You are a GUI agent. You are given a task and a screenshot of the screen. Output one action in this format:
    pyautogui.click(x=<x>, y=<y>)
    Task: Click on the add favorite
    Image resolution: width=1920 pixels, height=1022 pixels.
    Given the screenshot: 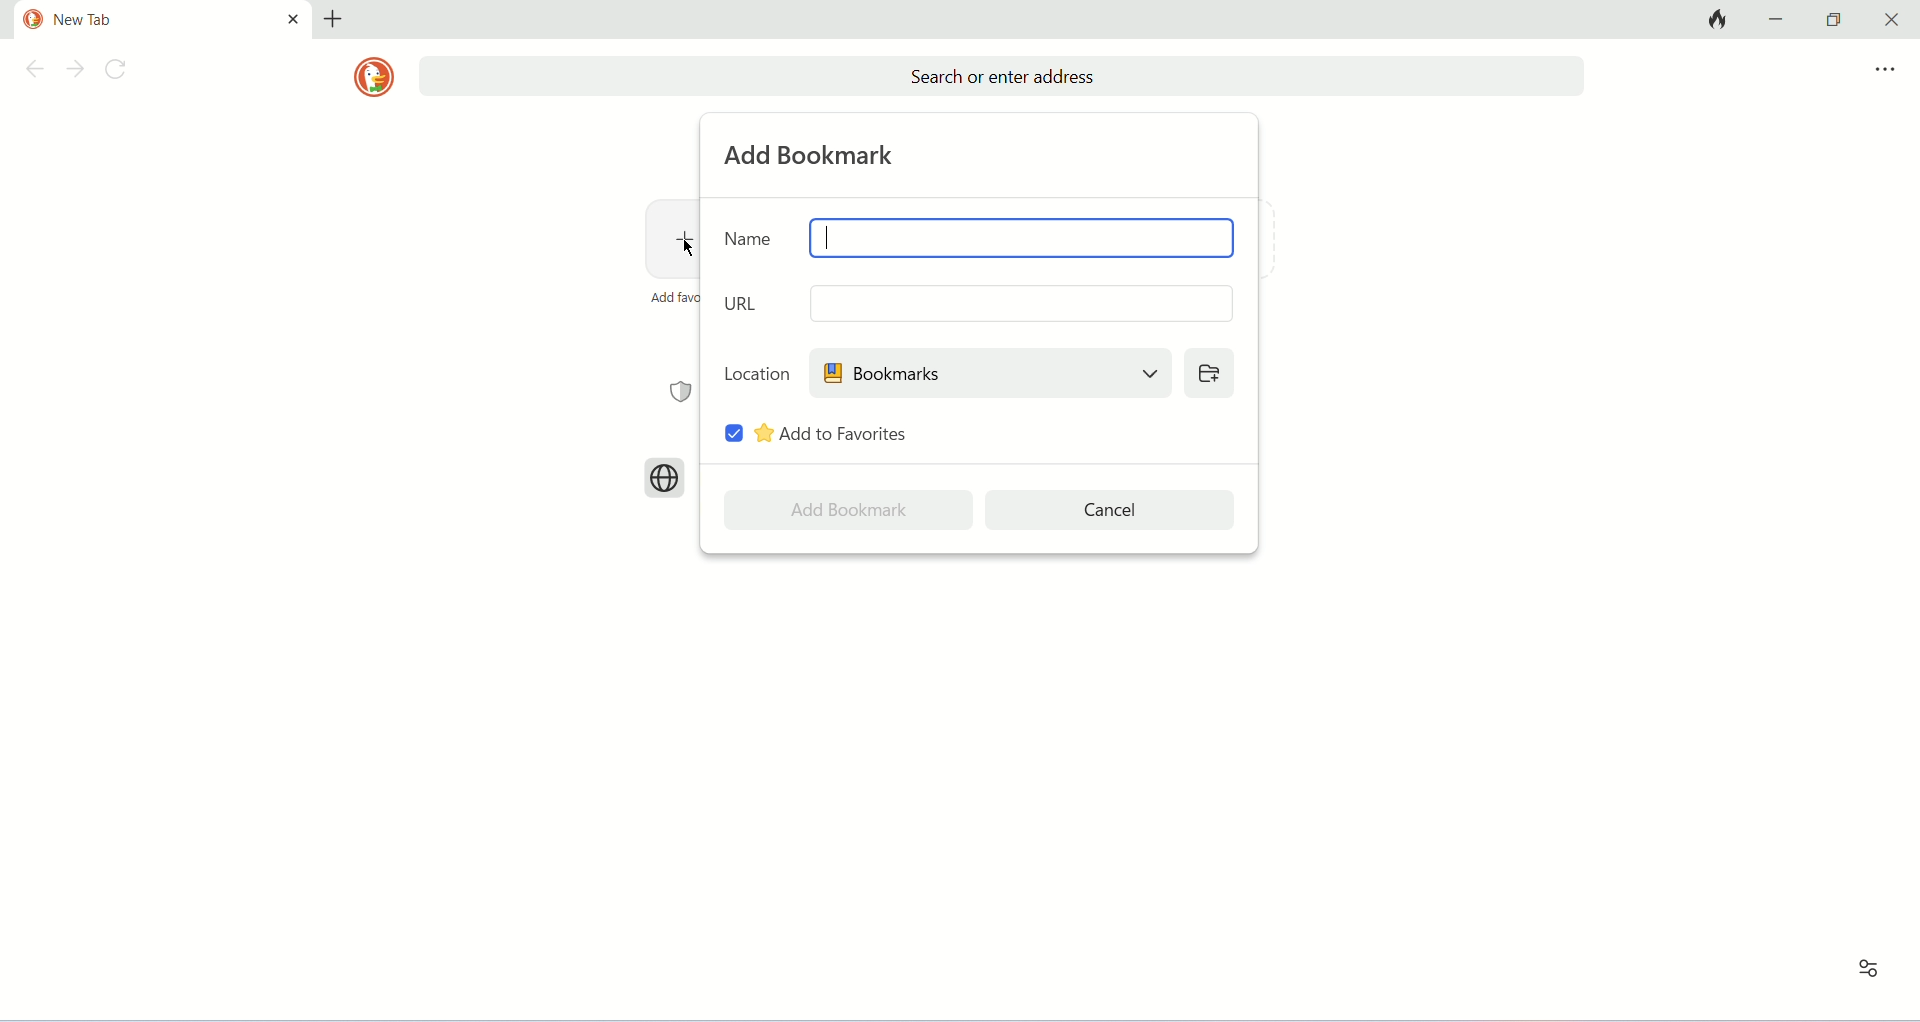 What is the action you would take?
    pyautogui.click(x=673, y=297)
    